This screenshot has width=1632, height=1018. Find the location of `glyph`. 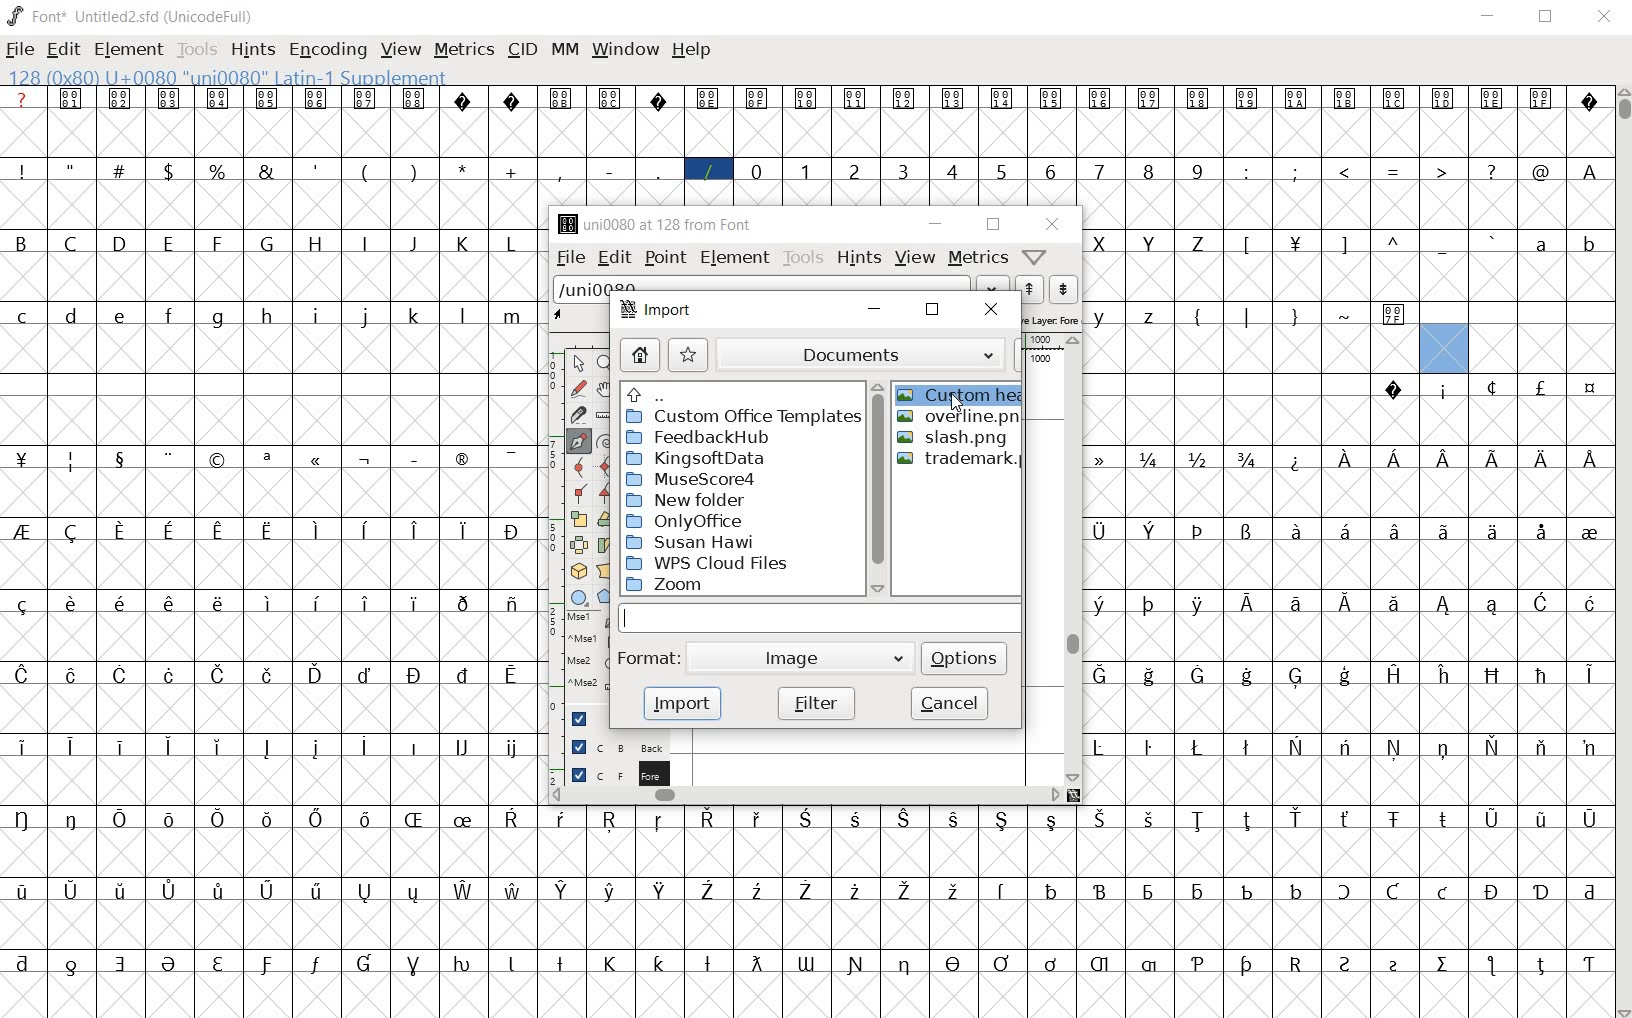

glyph is located at coordinates (1247, 459).